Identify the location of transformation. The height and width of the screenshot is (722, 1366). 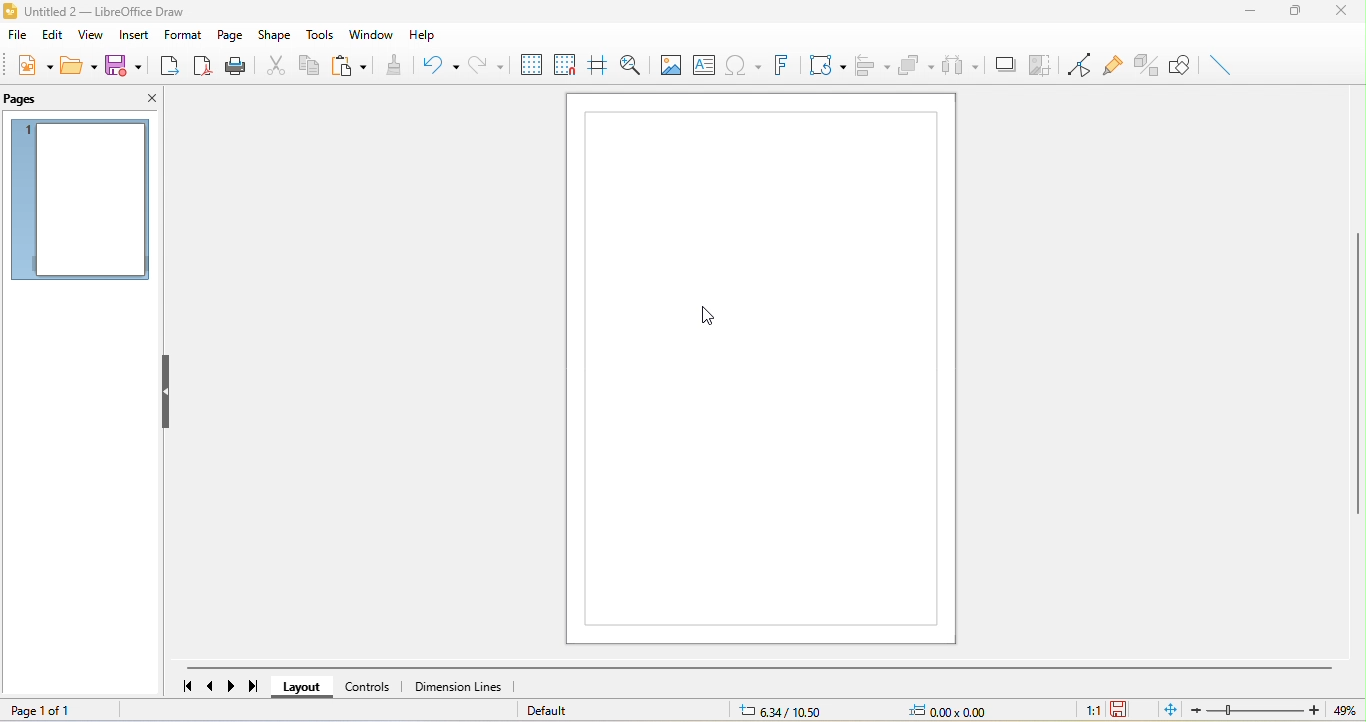
(825, 65).